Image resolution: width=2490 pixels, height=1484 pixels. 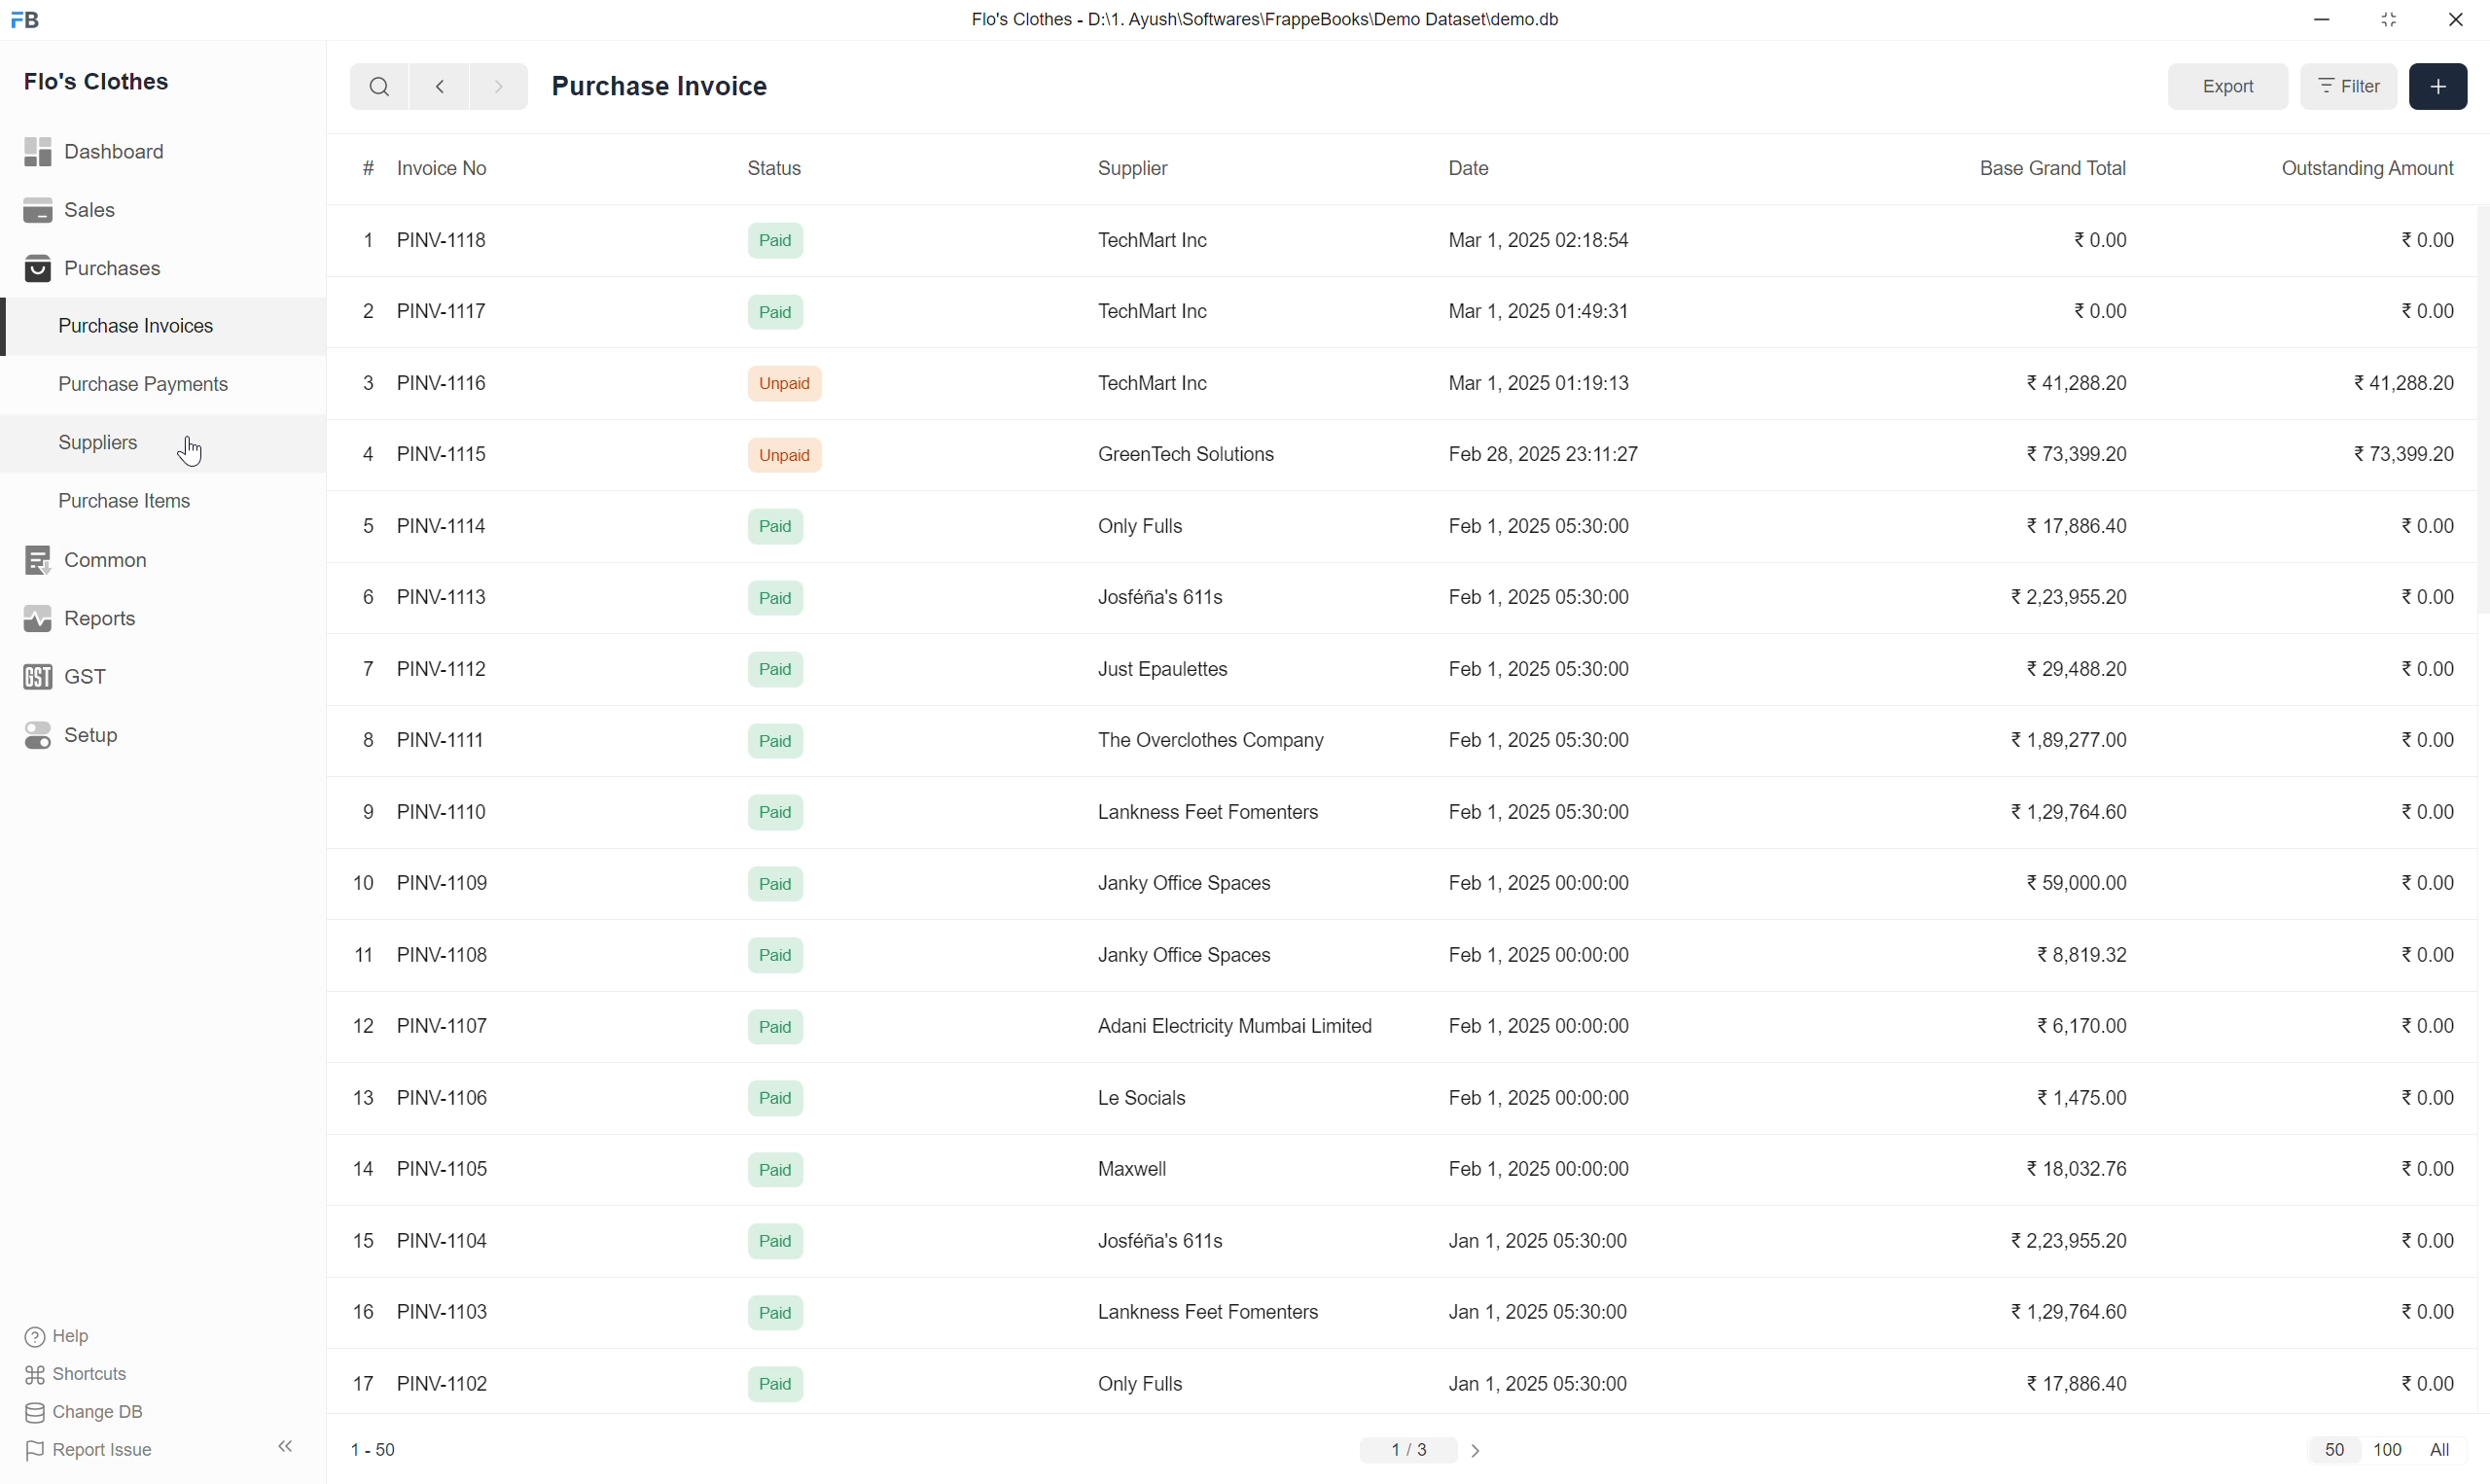 What do you see at coordinates (97, 144) in the screenshot?
I see `Dashboard` at bounding box center [97, 144].